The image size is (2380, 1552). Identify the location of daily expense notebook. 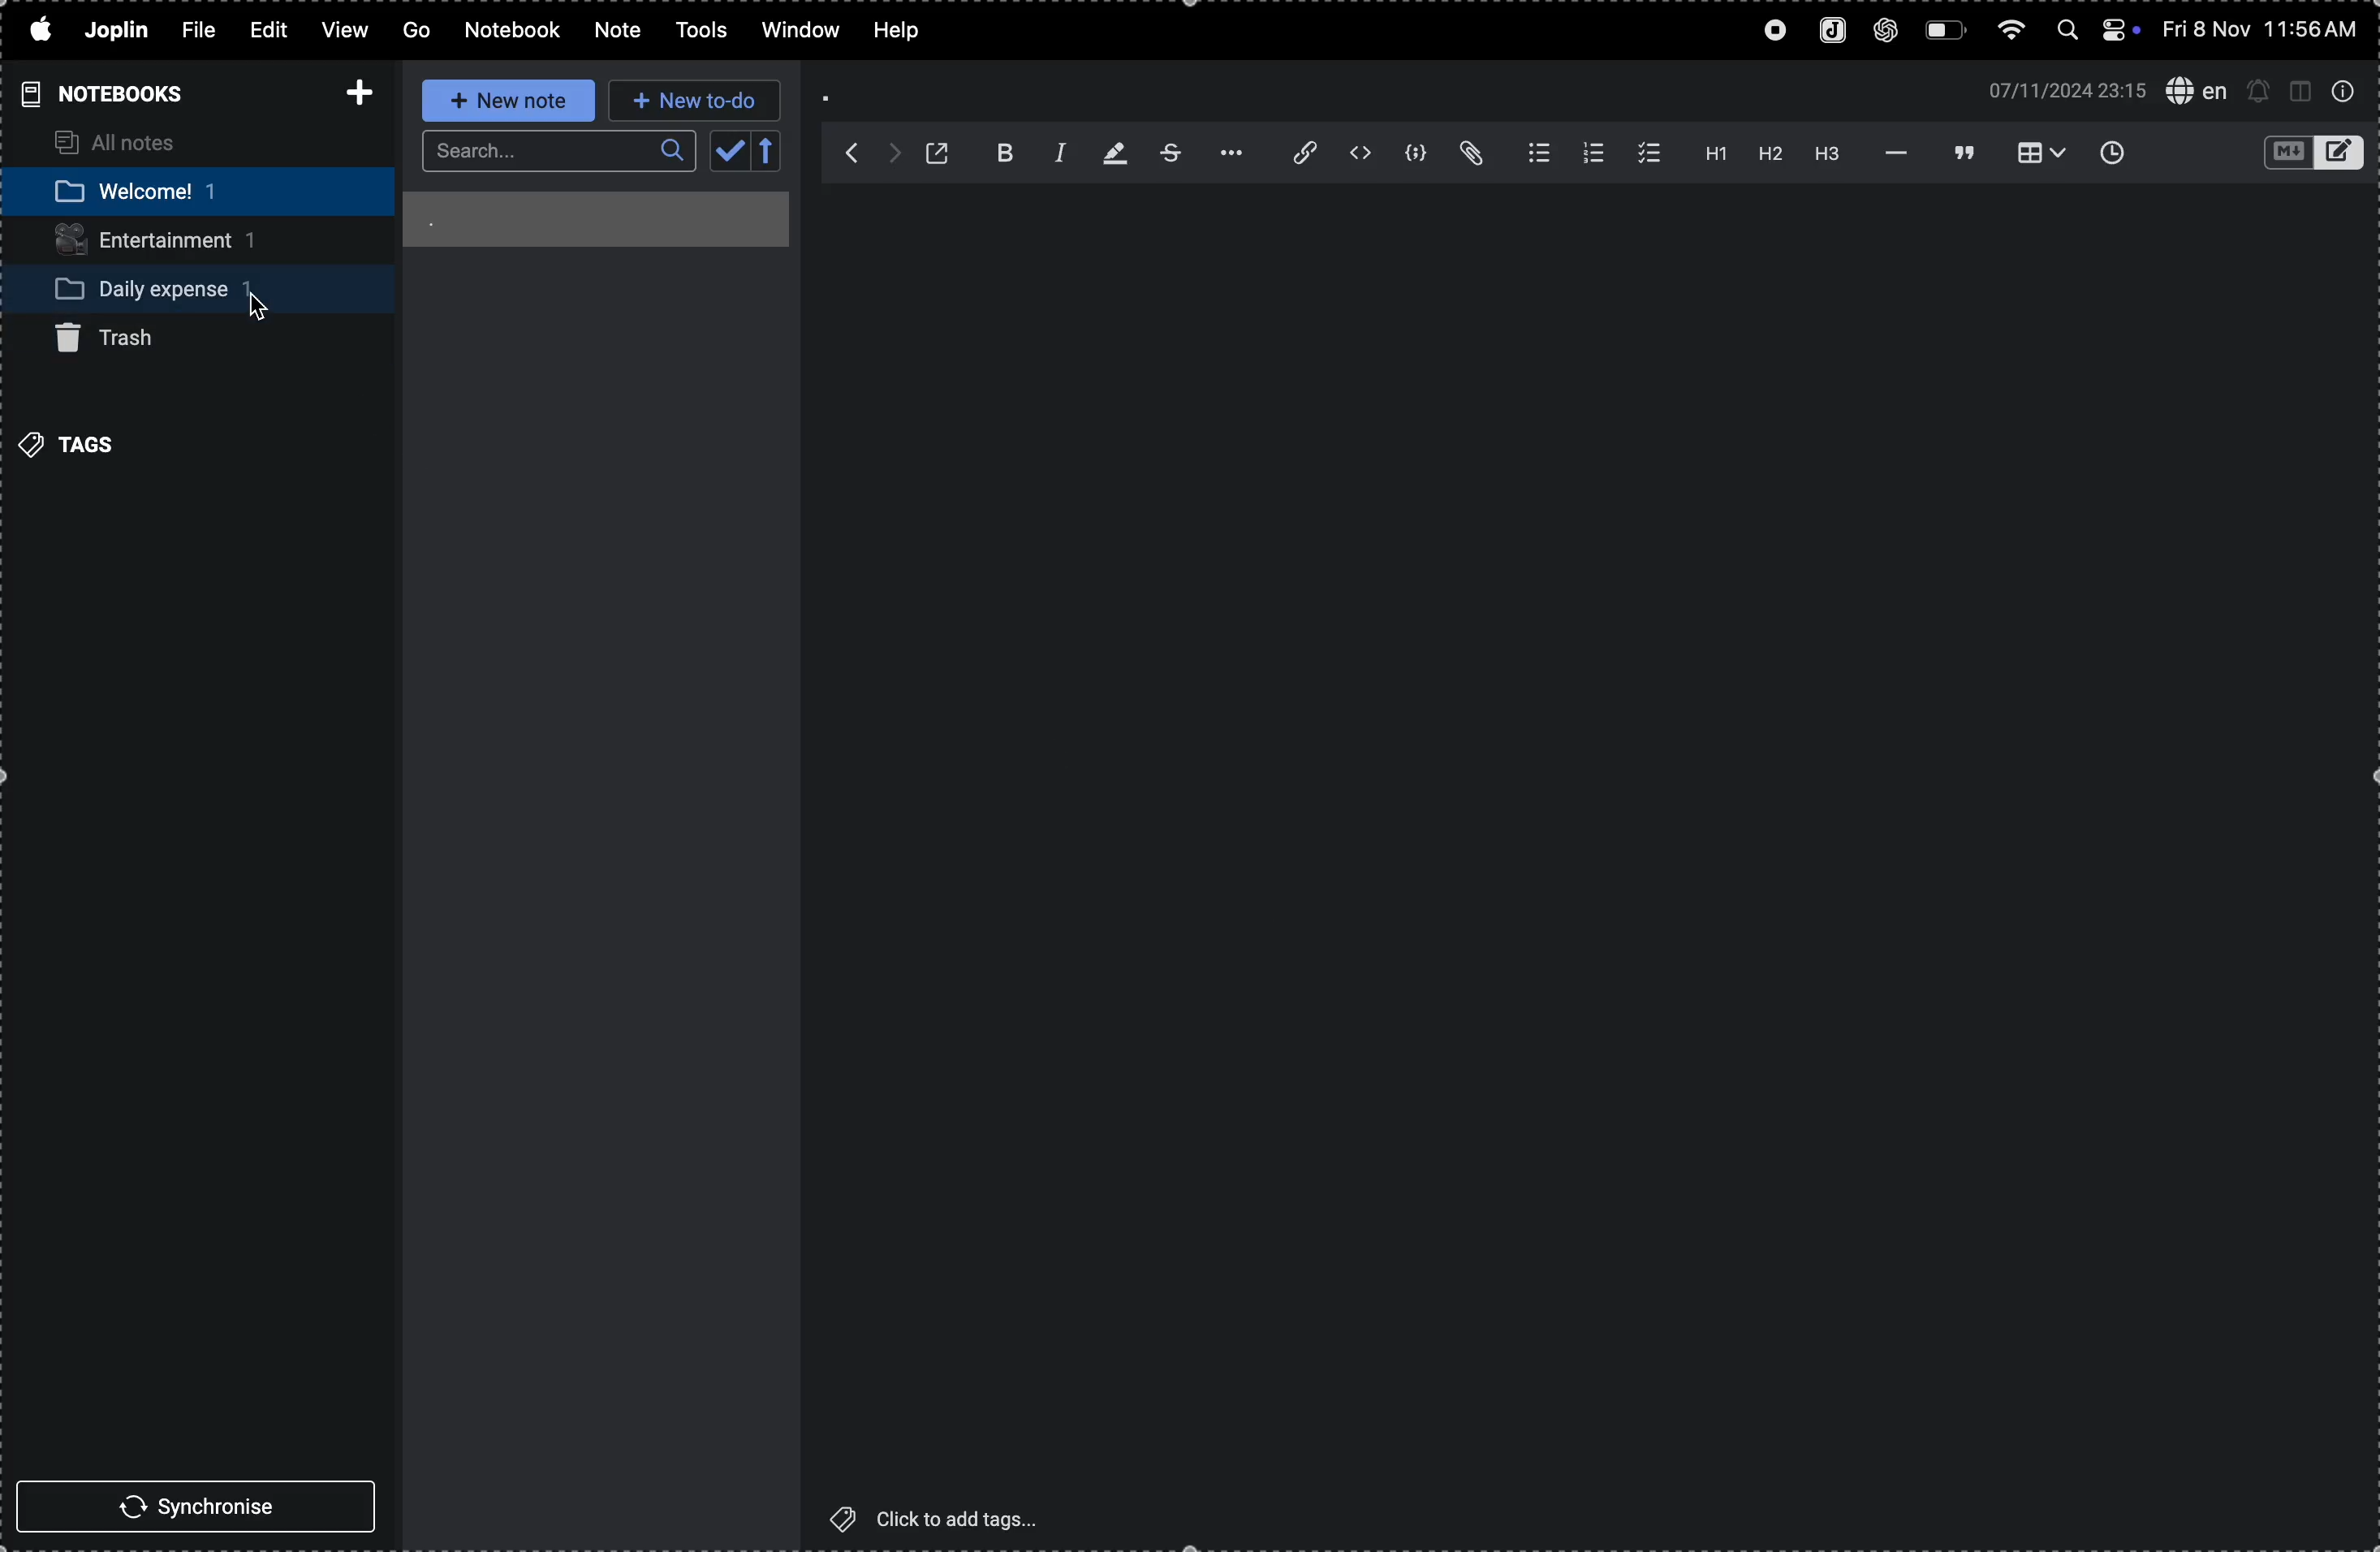
(182, 287).